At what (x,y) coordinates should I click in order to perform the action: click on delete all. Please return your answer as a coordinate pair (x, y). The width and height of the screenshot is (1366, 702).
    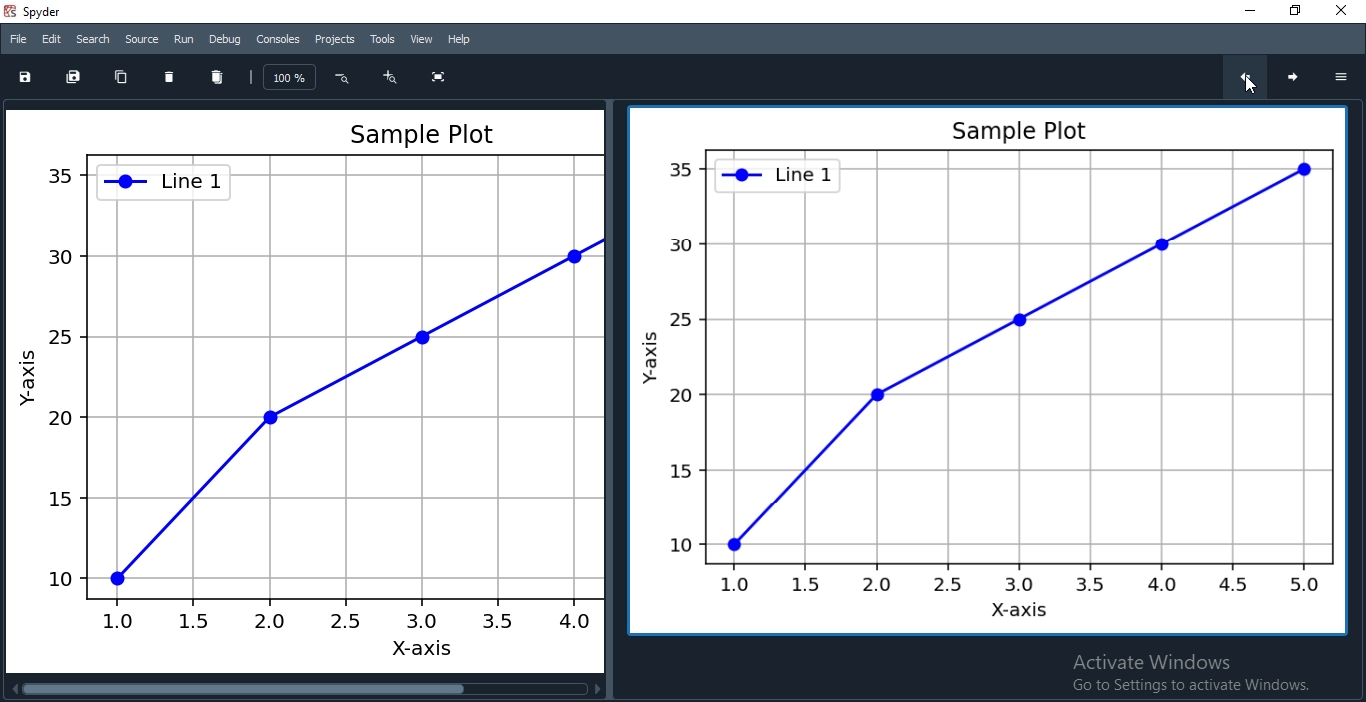
    Looking at the image, I should click on (218, 76).